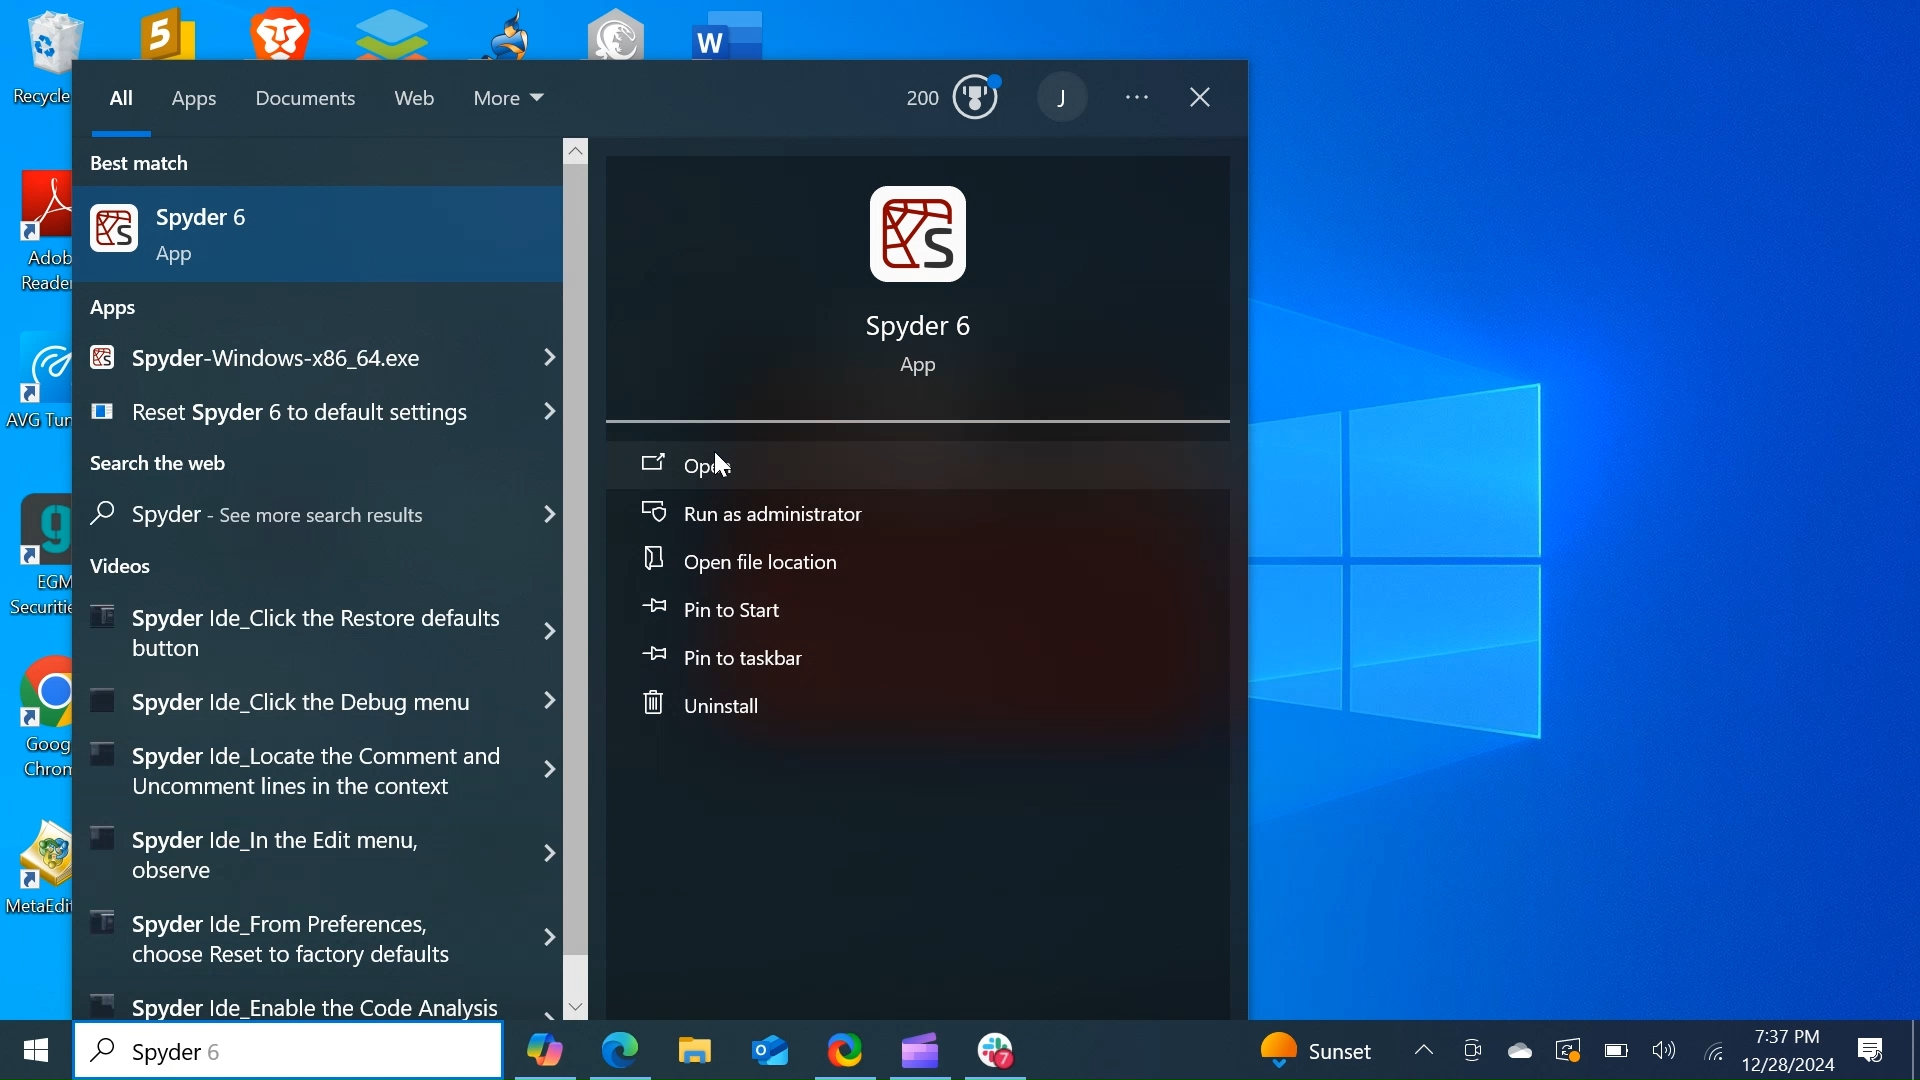  Describe the element at coordinates (1202, 99) in the screenshot. I see `Close` at that location.